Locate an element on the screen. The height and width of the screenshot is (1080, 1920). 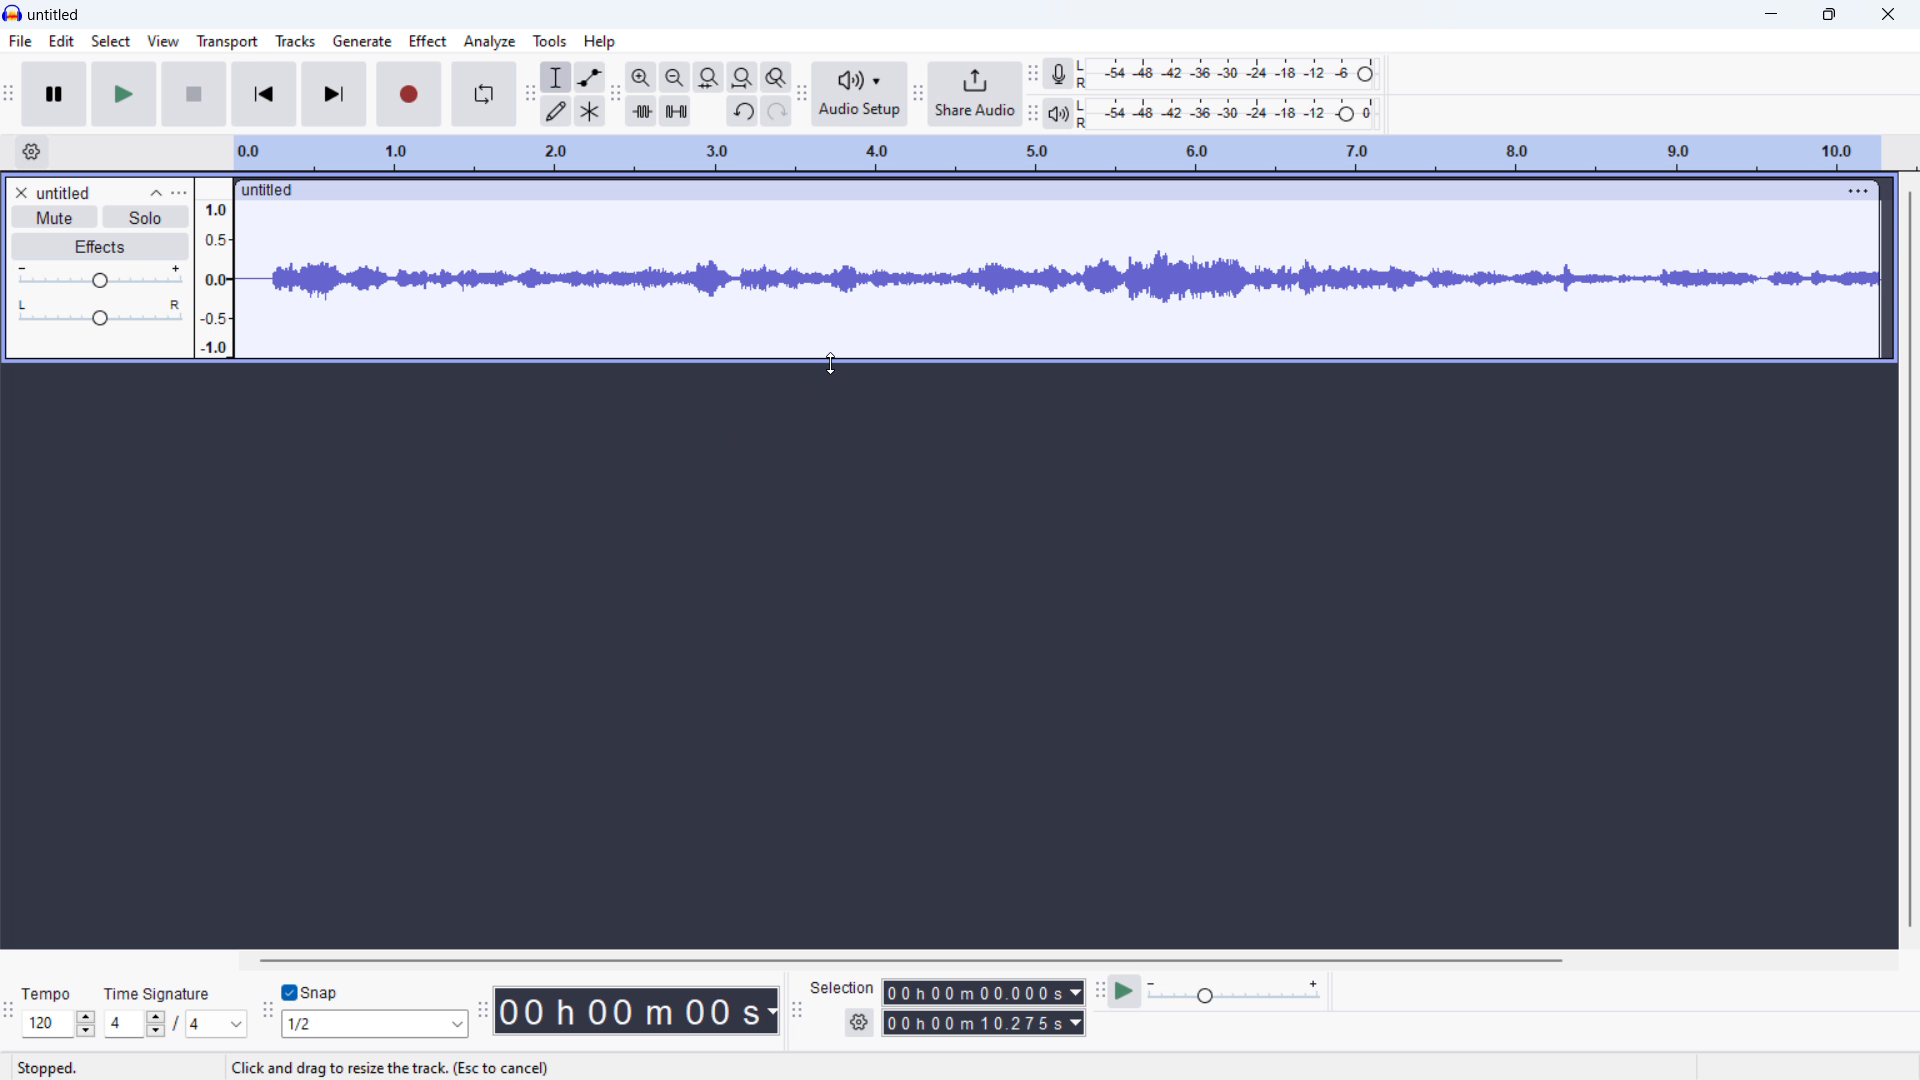
amplitude is located at coordinates (214, 267).